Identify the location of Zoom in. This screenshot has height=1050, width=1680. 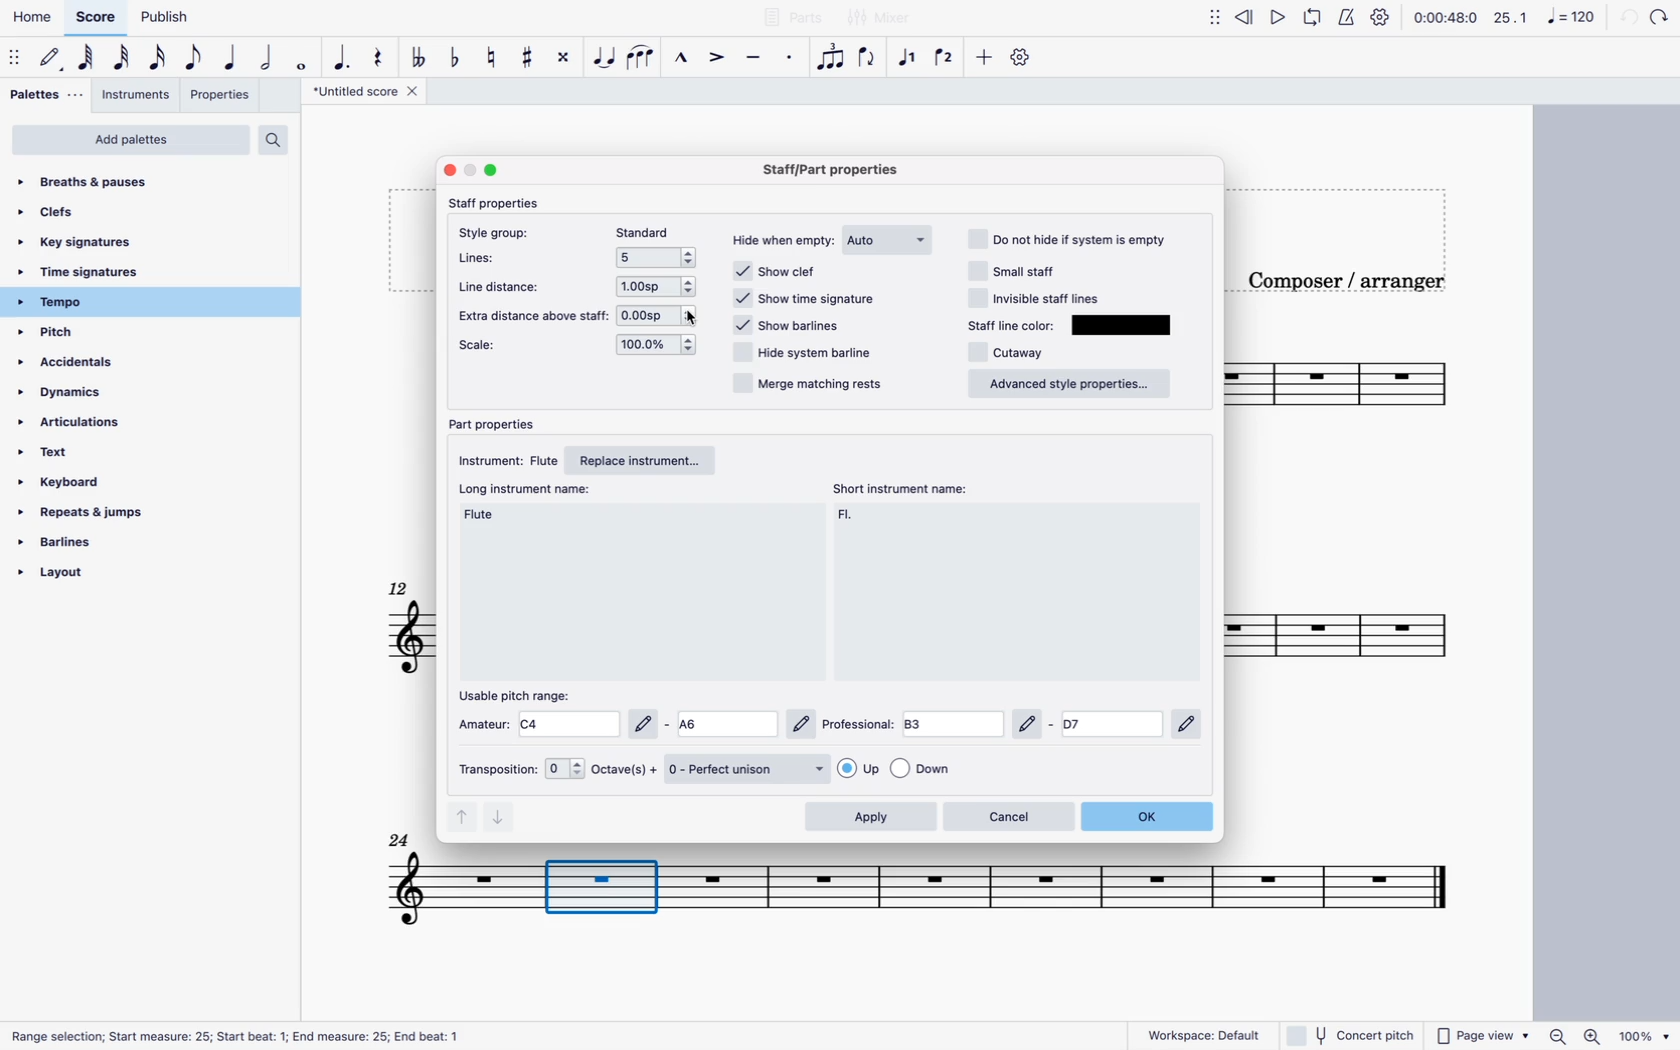
(1594, 1035).